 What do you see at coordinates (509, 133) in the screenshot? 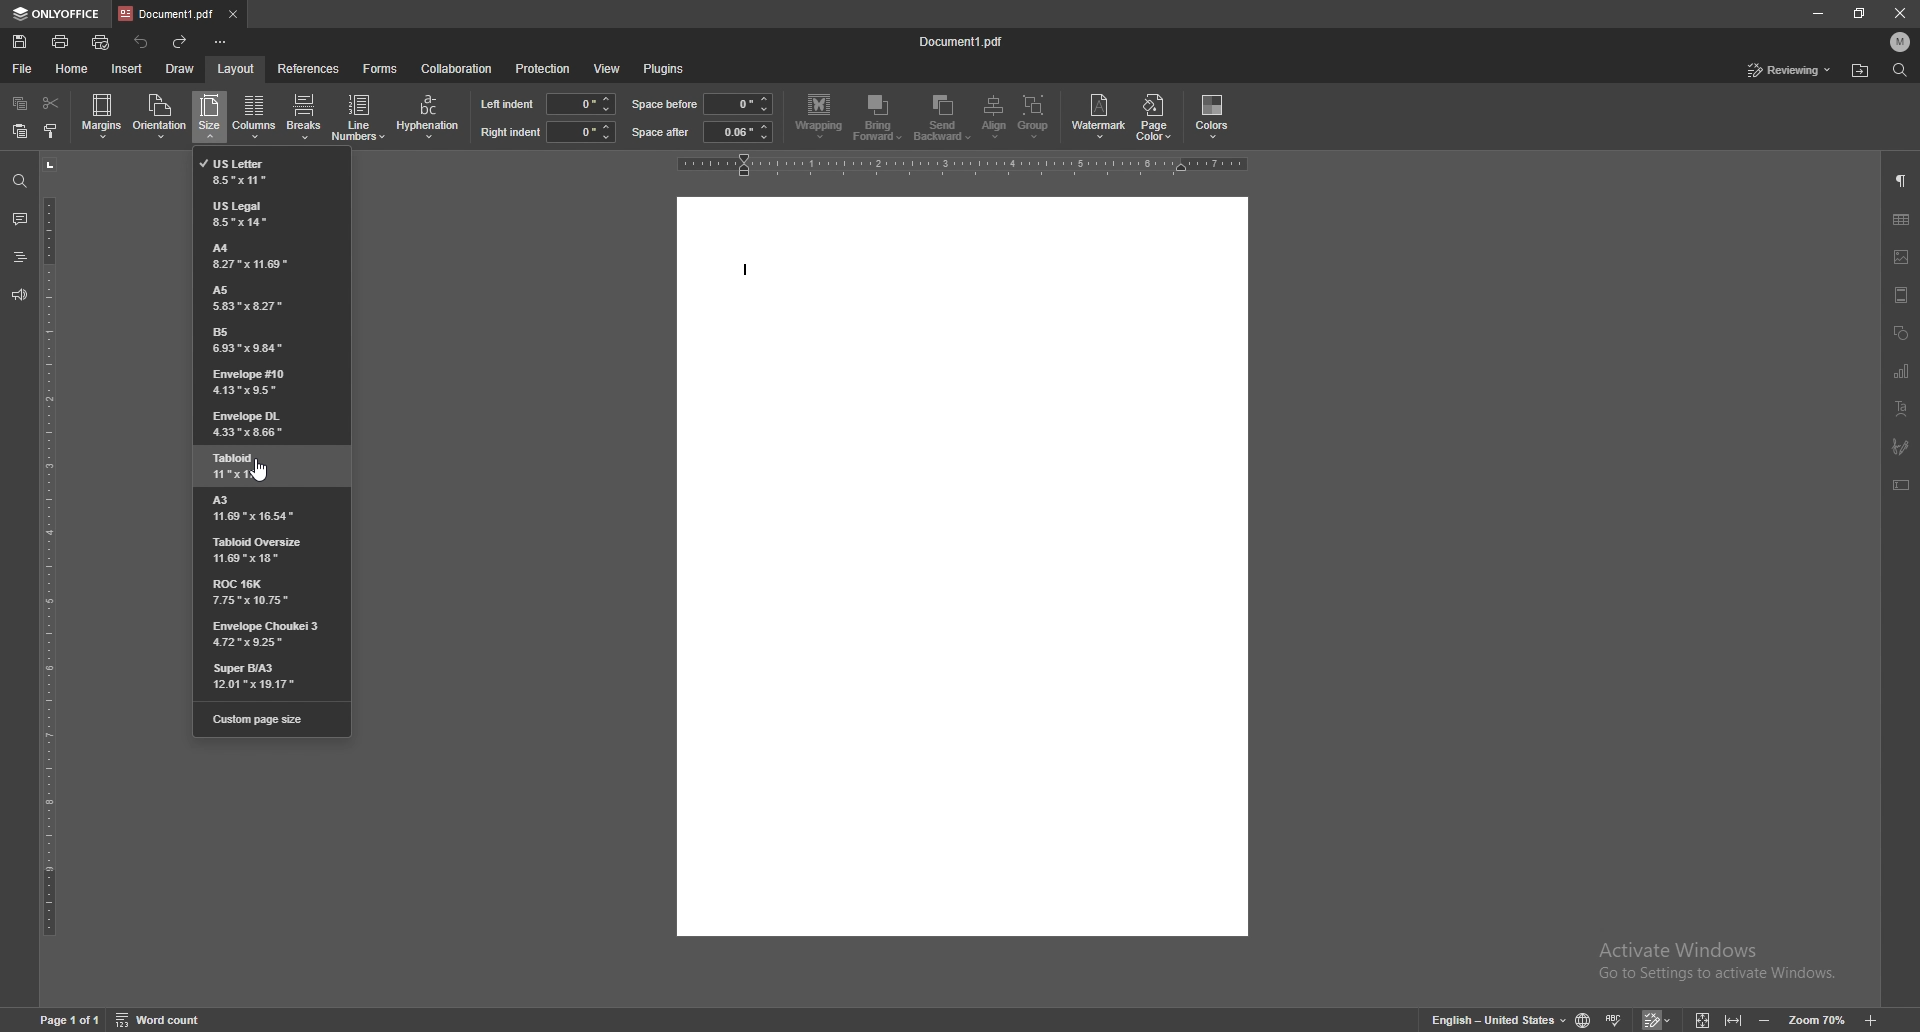
I see `right indent` at bounding box center [509, 133].